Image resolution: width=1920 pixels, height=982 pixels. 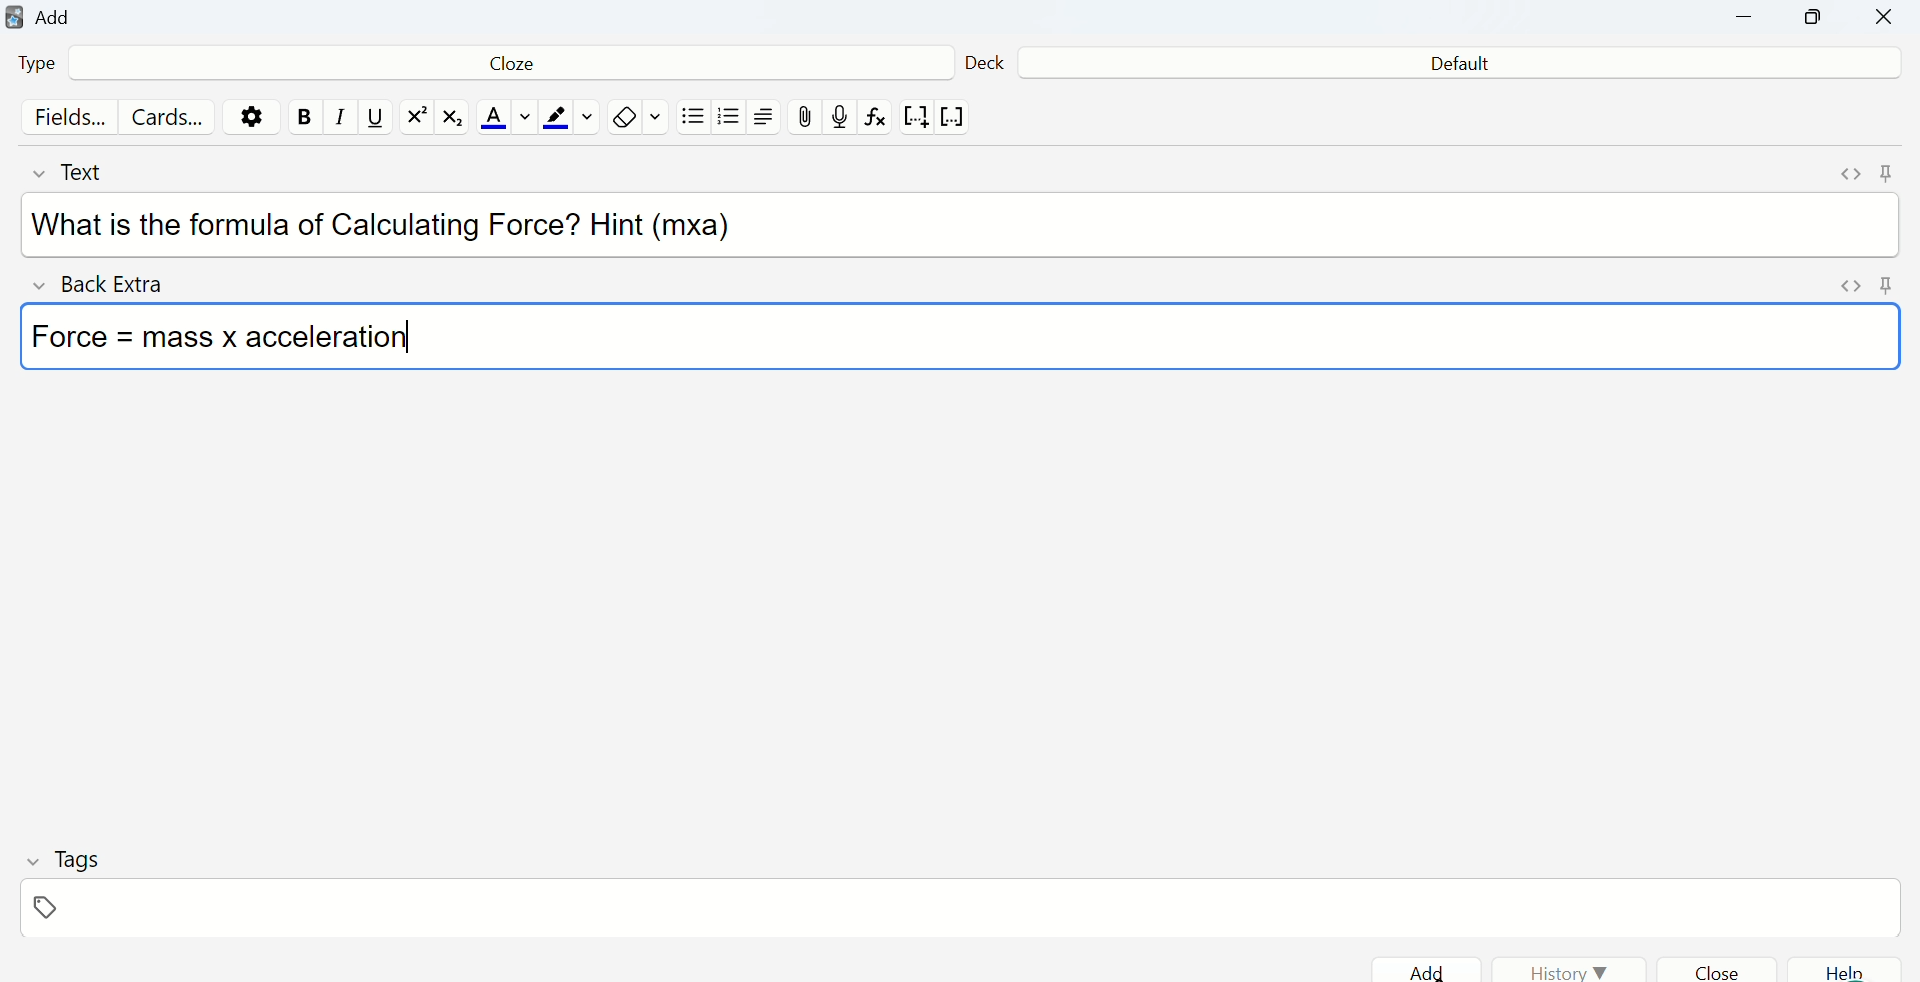 What do you see at coordinates (48, 66) in the screenshot?
I see `Type` at bounding box center [48, 66].